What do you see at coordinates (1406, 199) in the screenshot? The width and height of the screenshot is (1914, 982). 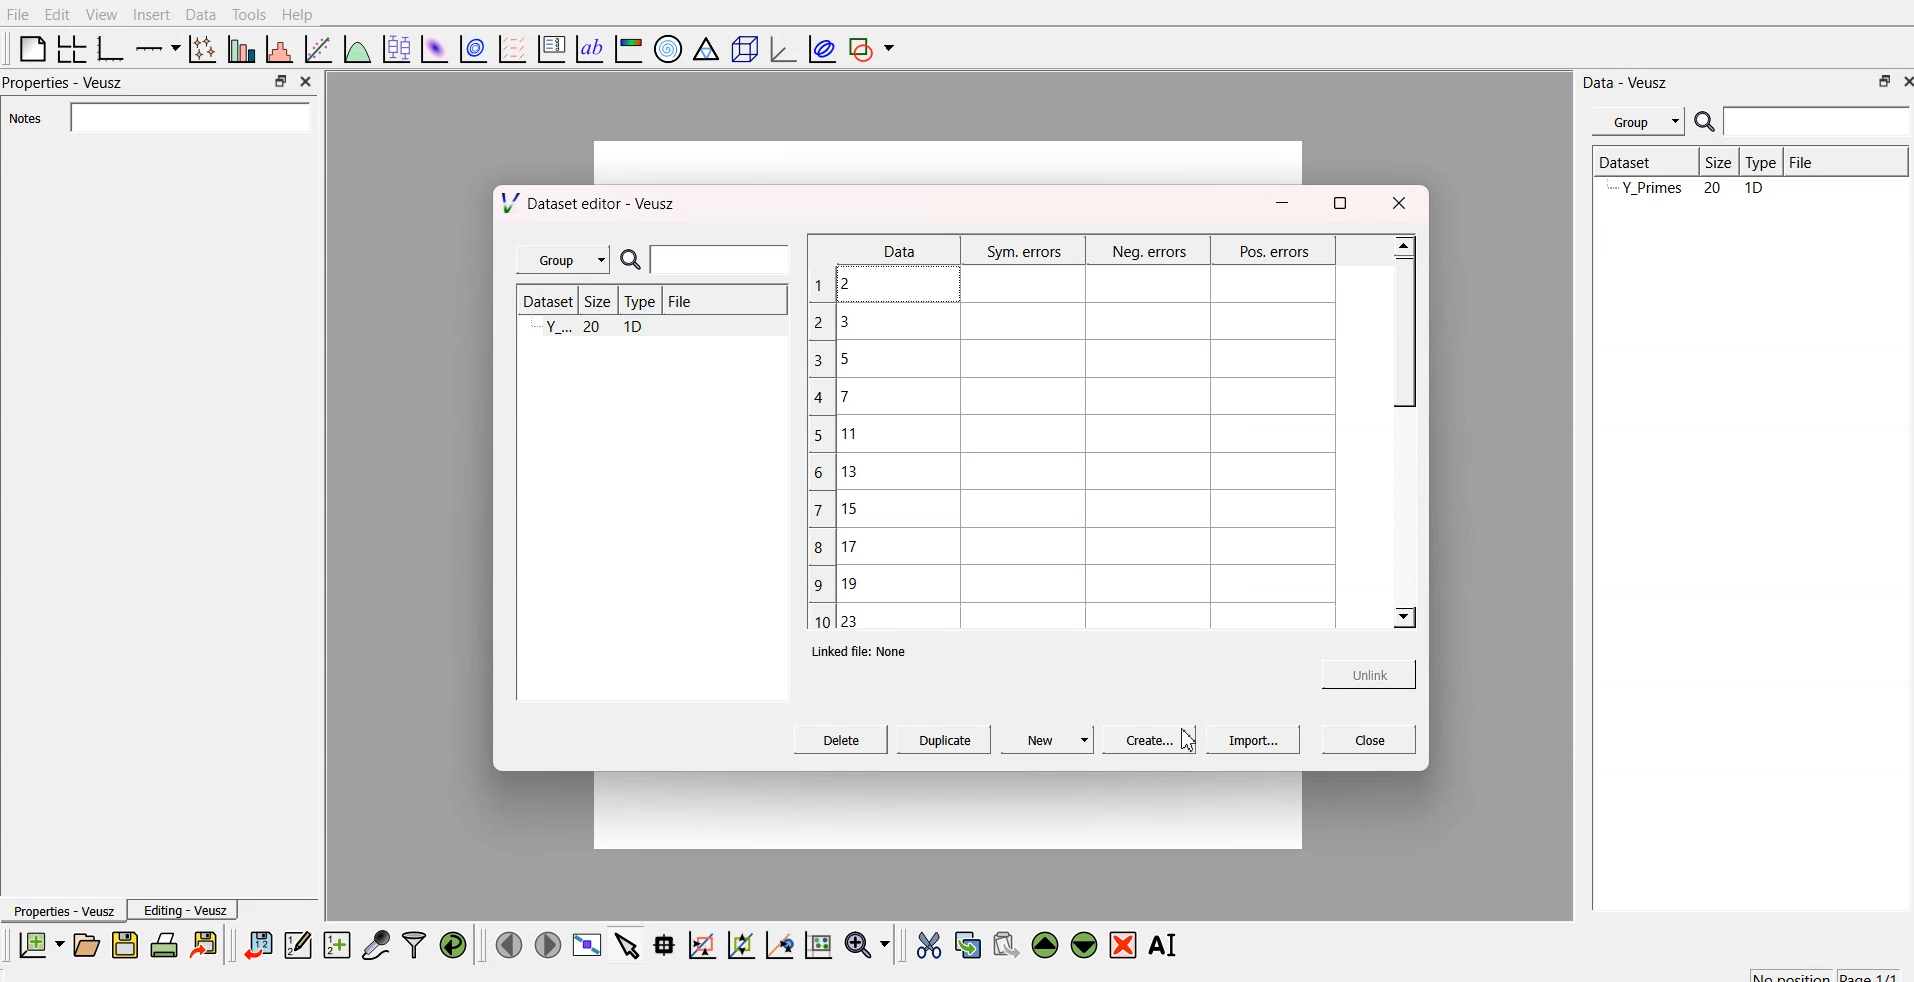 I see `close` at bounding box center [1406, 199].